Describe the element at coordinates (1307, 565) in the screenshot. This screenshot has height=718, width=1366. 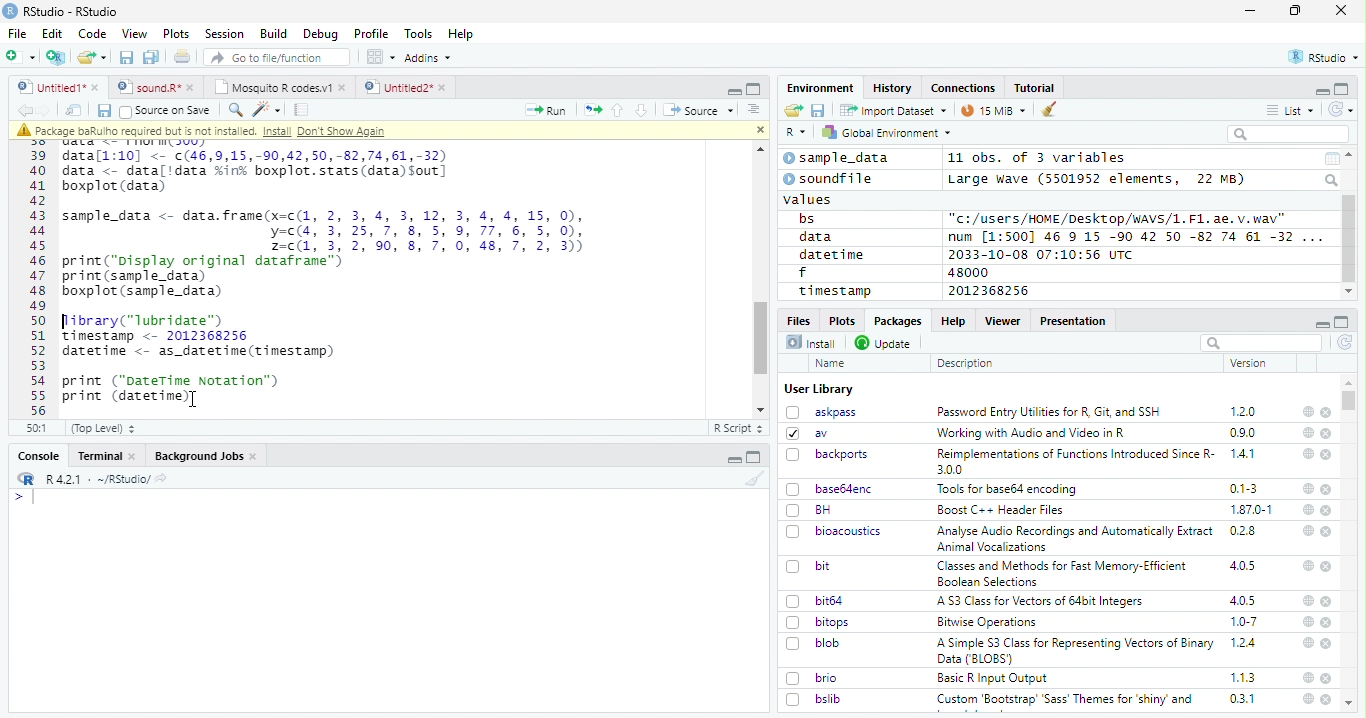
I see `help` at that location.